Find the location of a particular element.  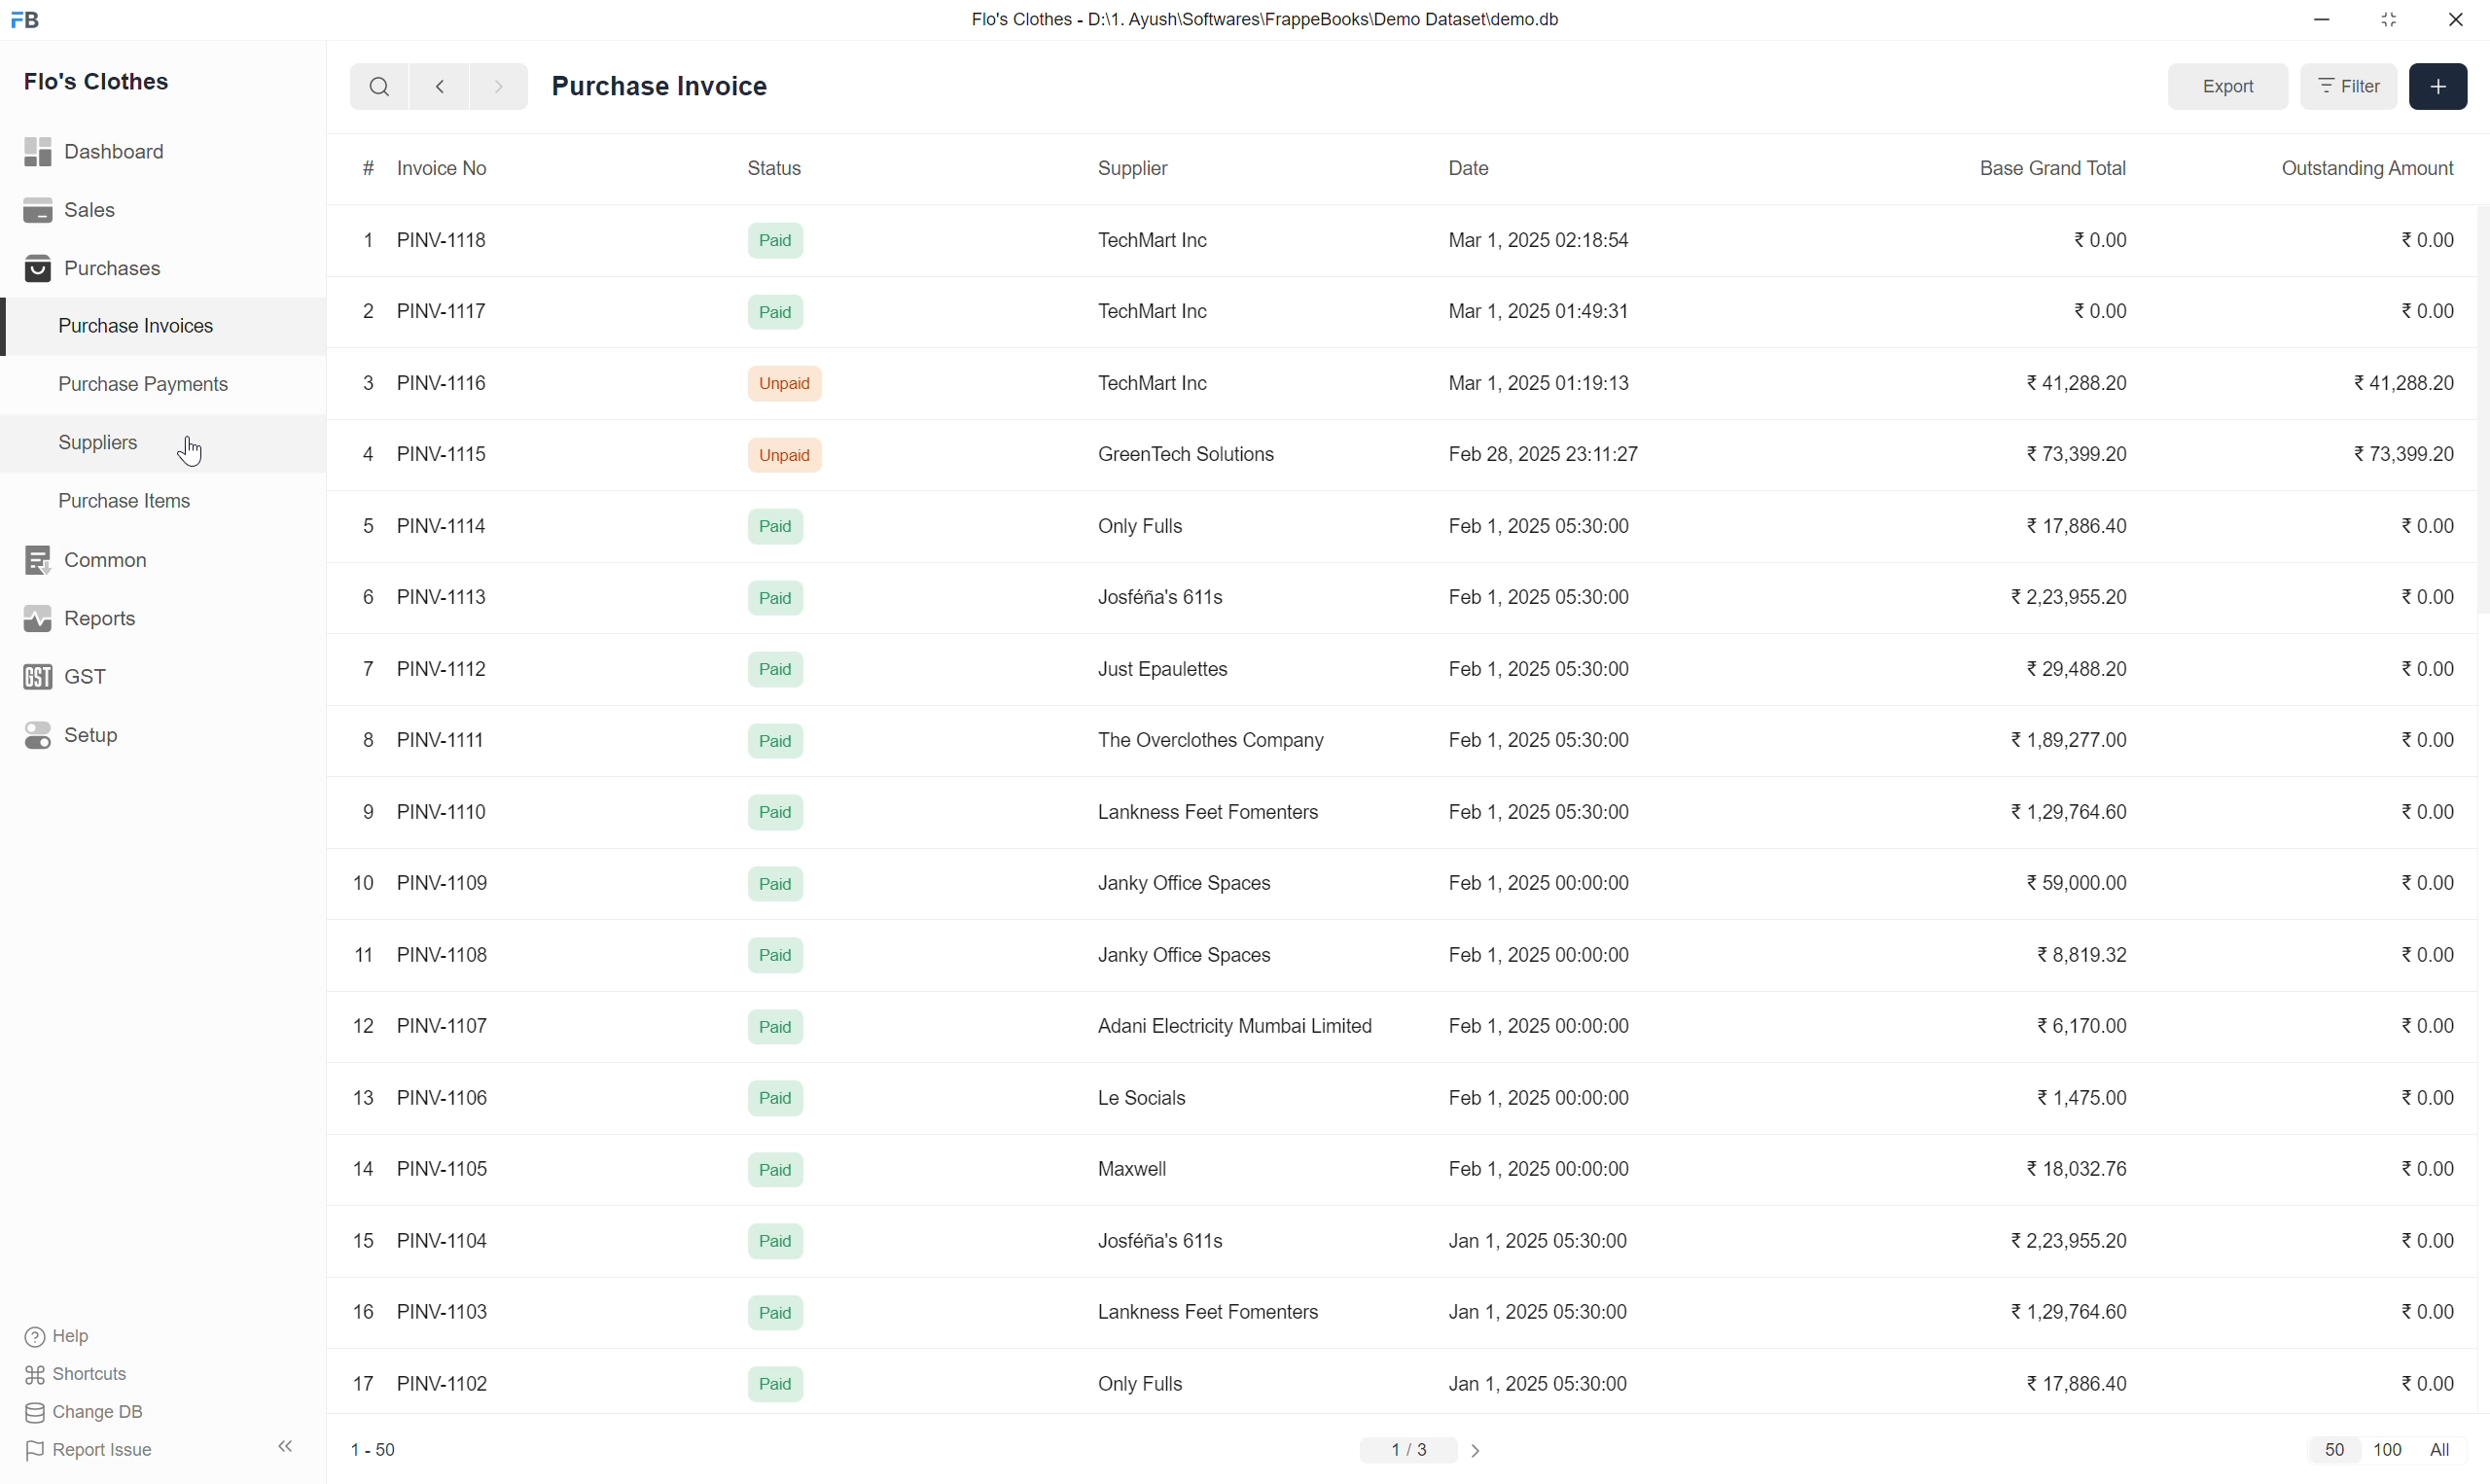

12 PINV-1107 is located at coordinates (412, 1020).